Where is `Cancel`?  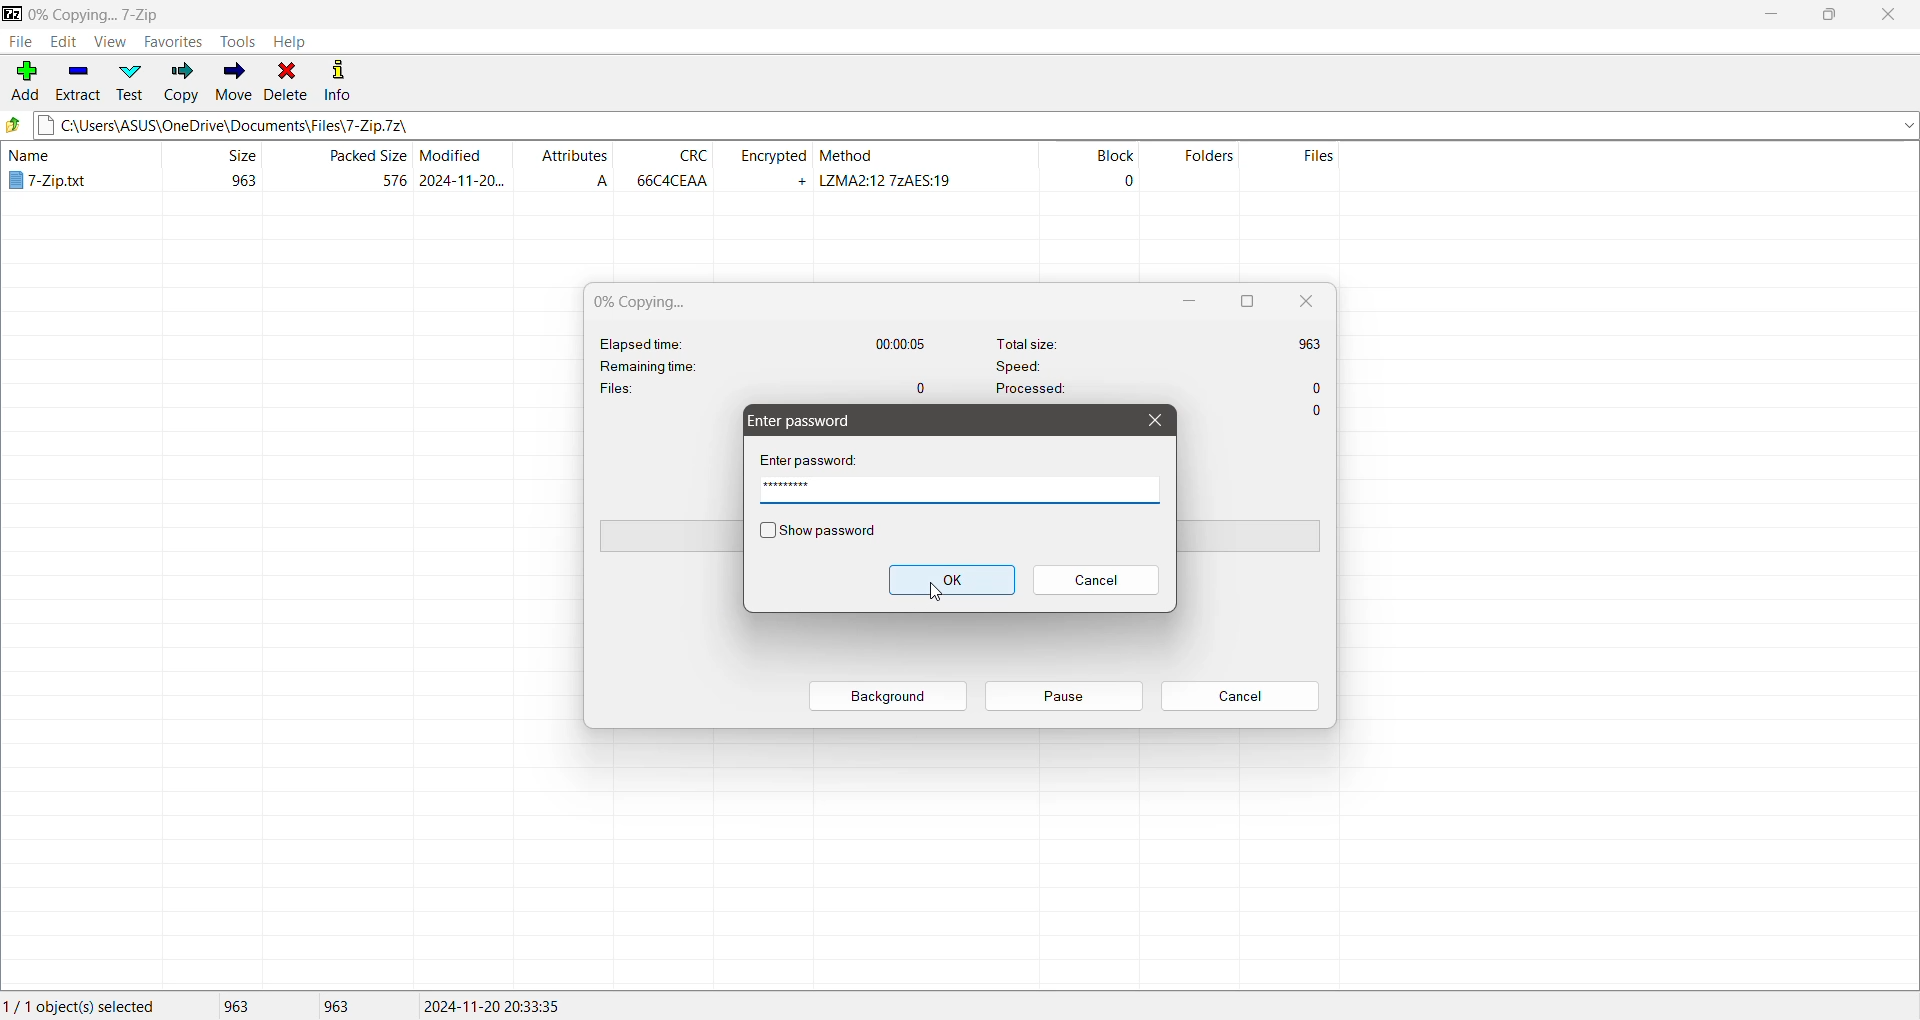 Cancel is located at coordinates (1240, 697).